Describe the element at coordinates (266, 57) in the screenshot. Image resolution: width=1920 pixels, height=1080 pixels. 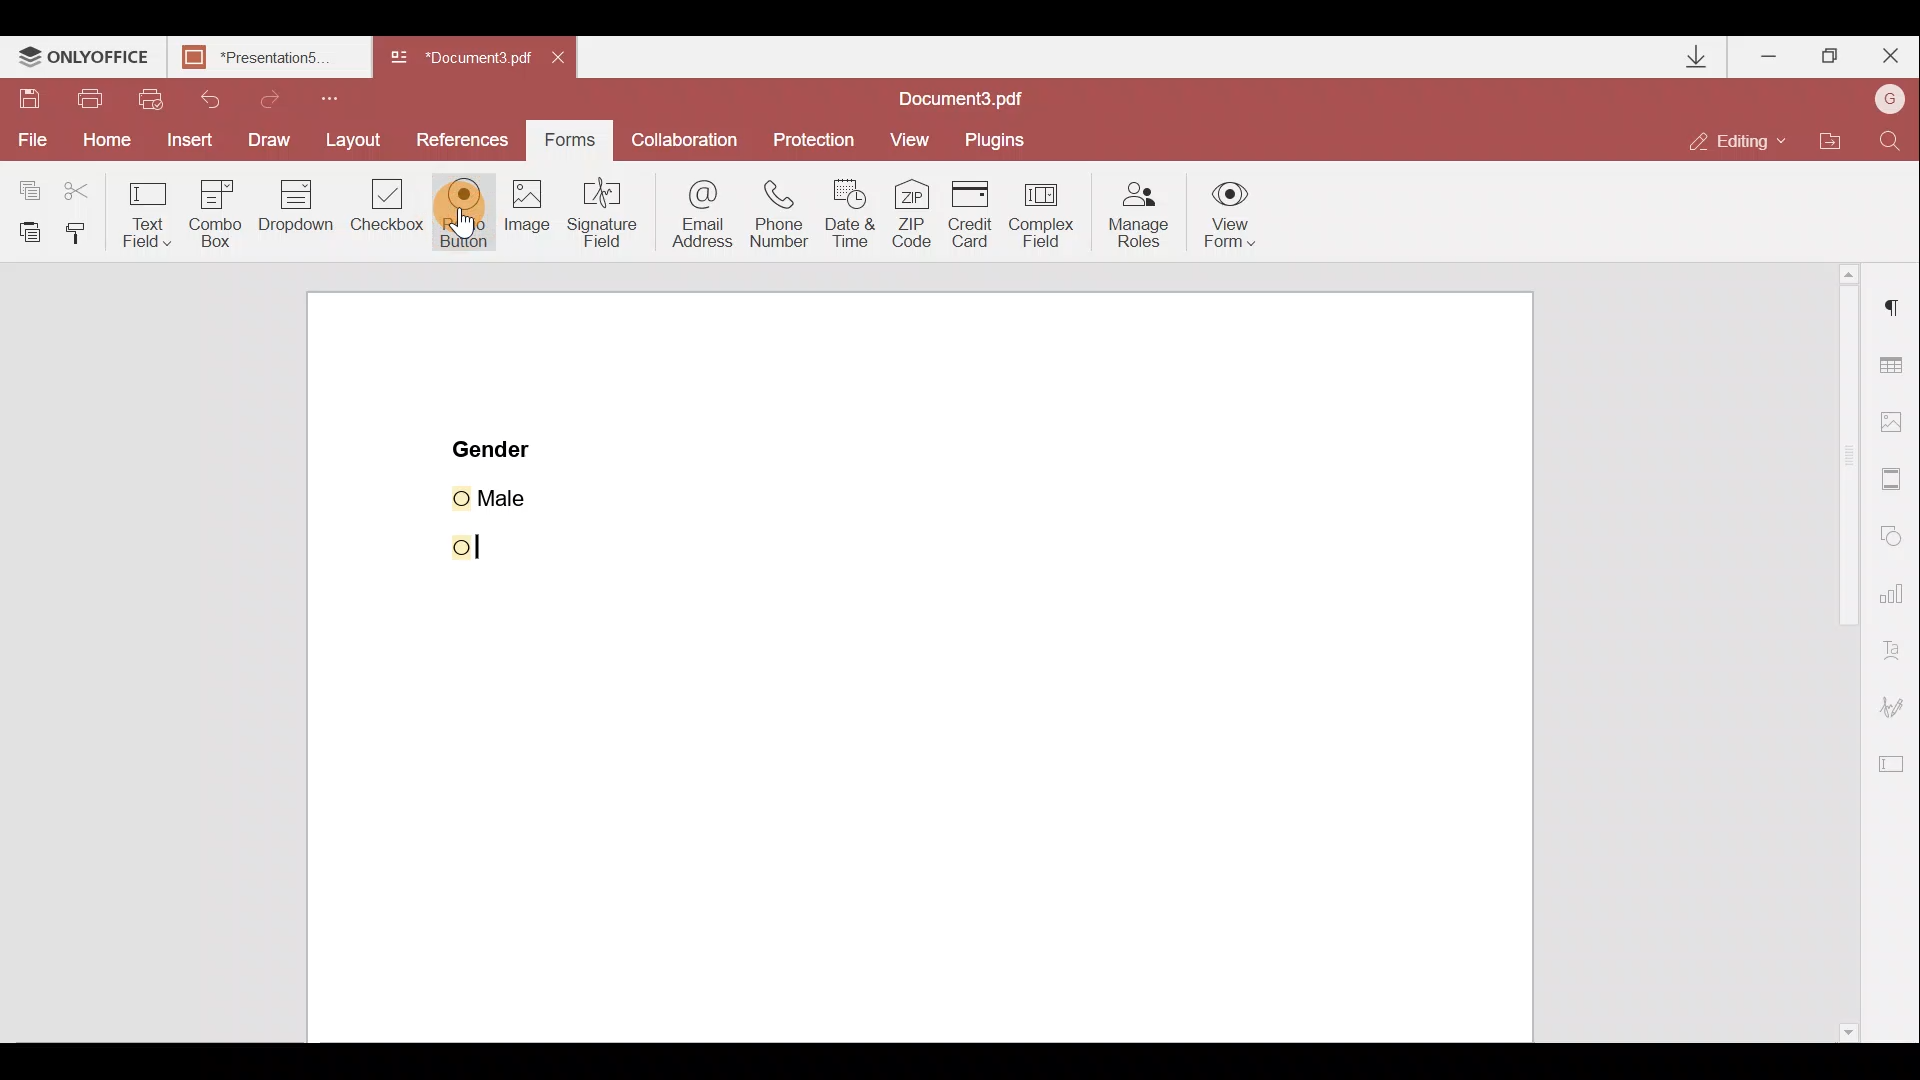
I see `Document name` at that location.